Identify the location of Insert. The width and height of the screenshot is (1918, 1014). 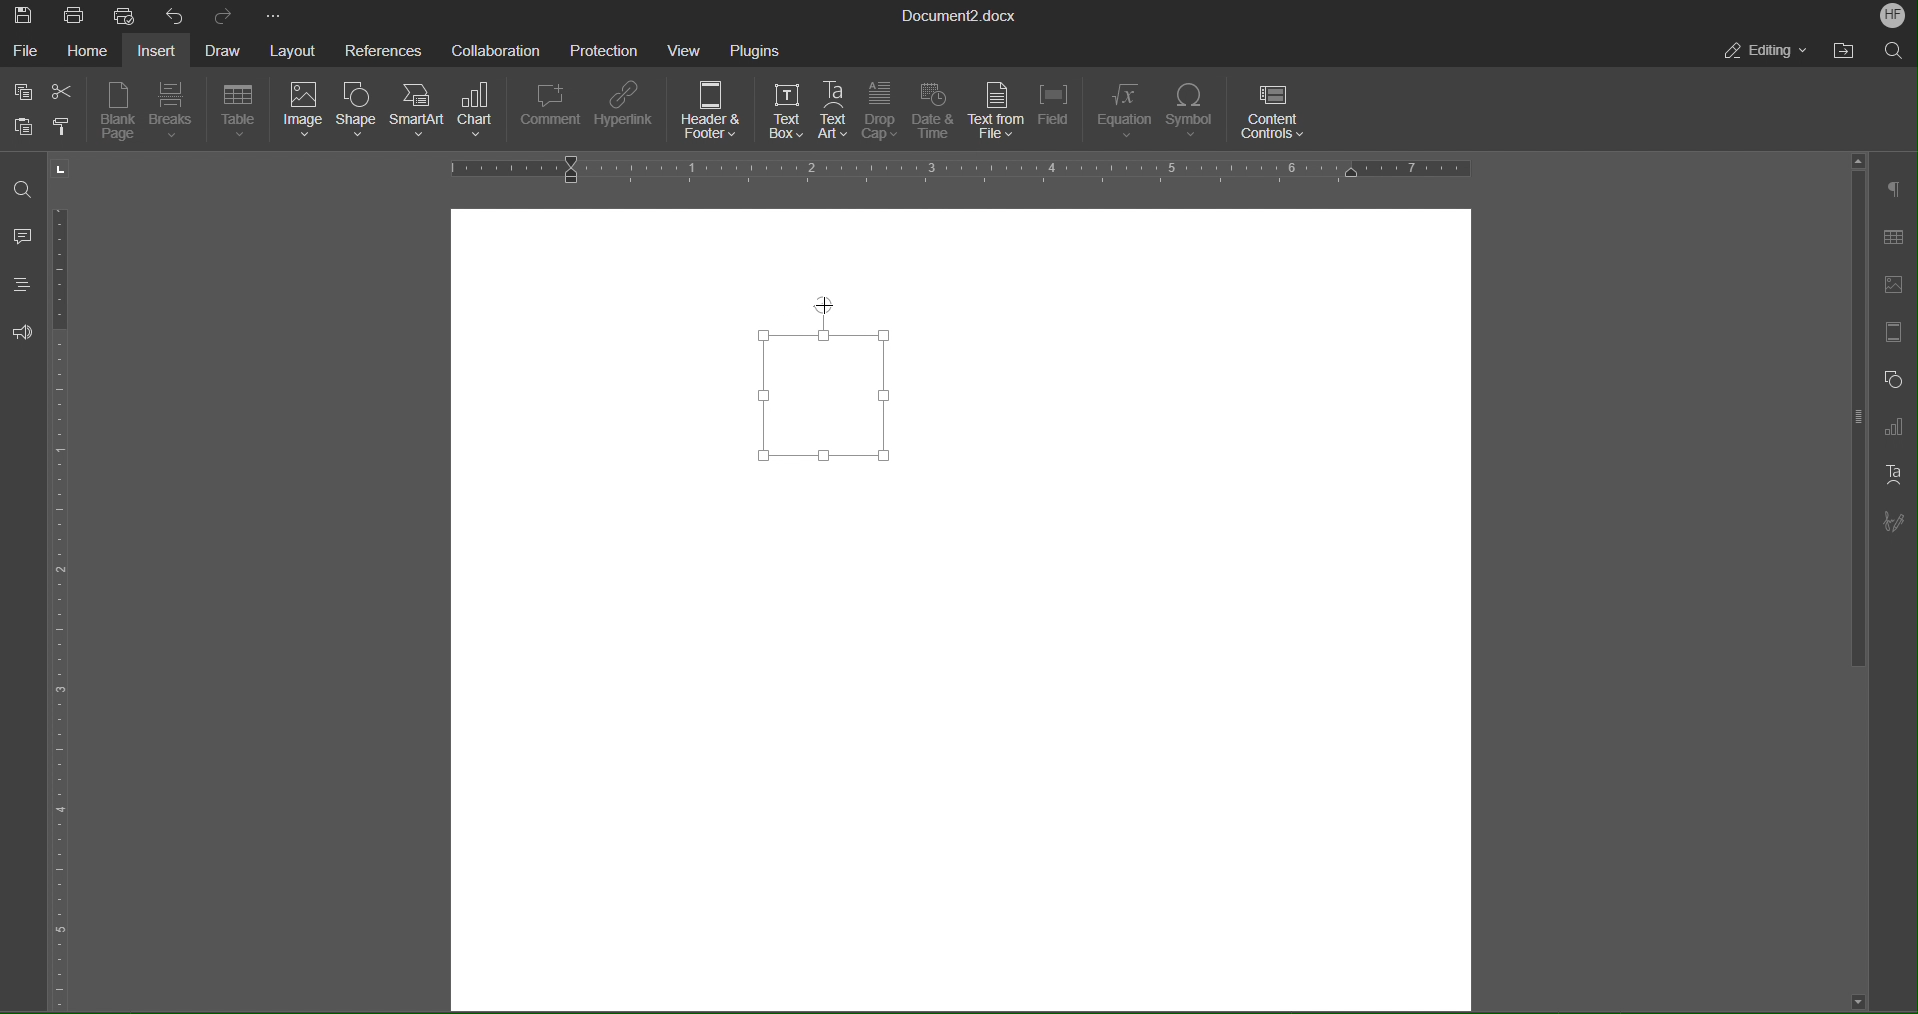
(158, 49).